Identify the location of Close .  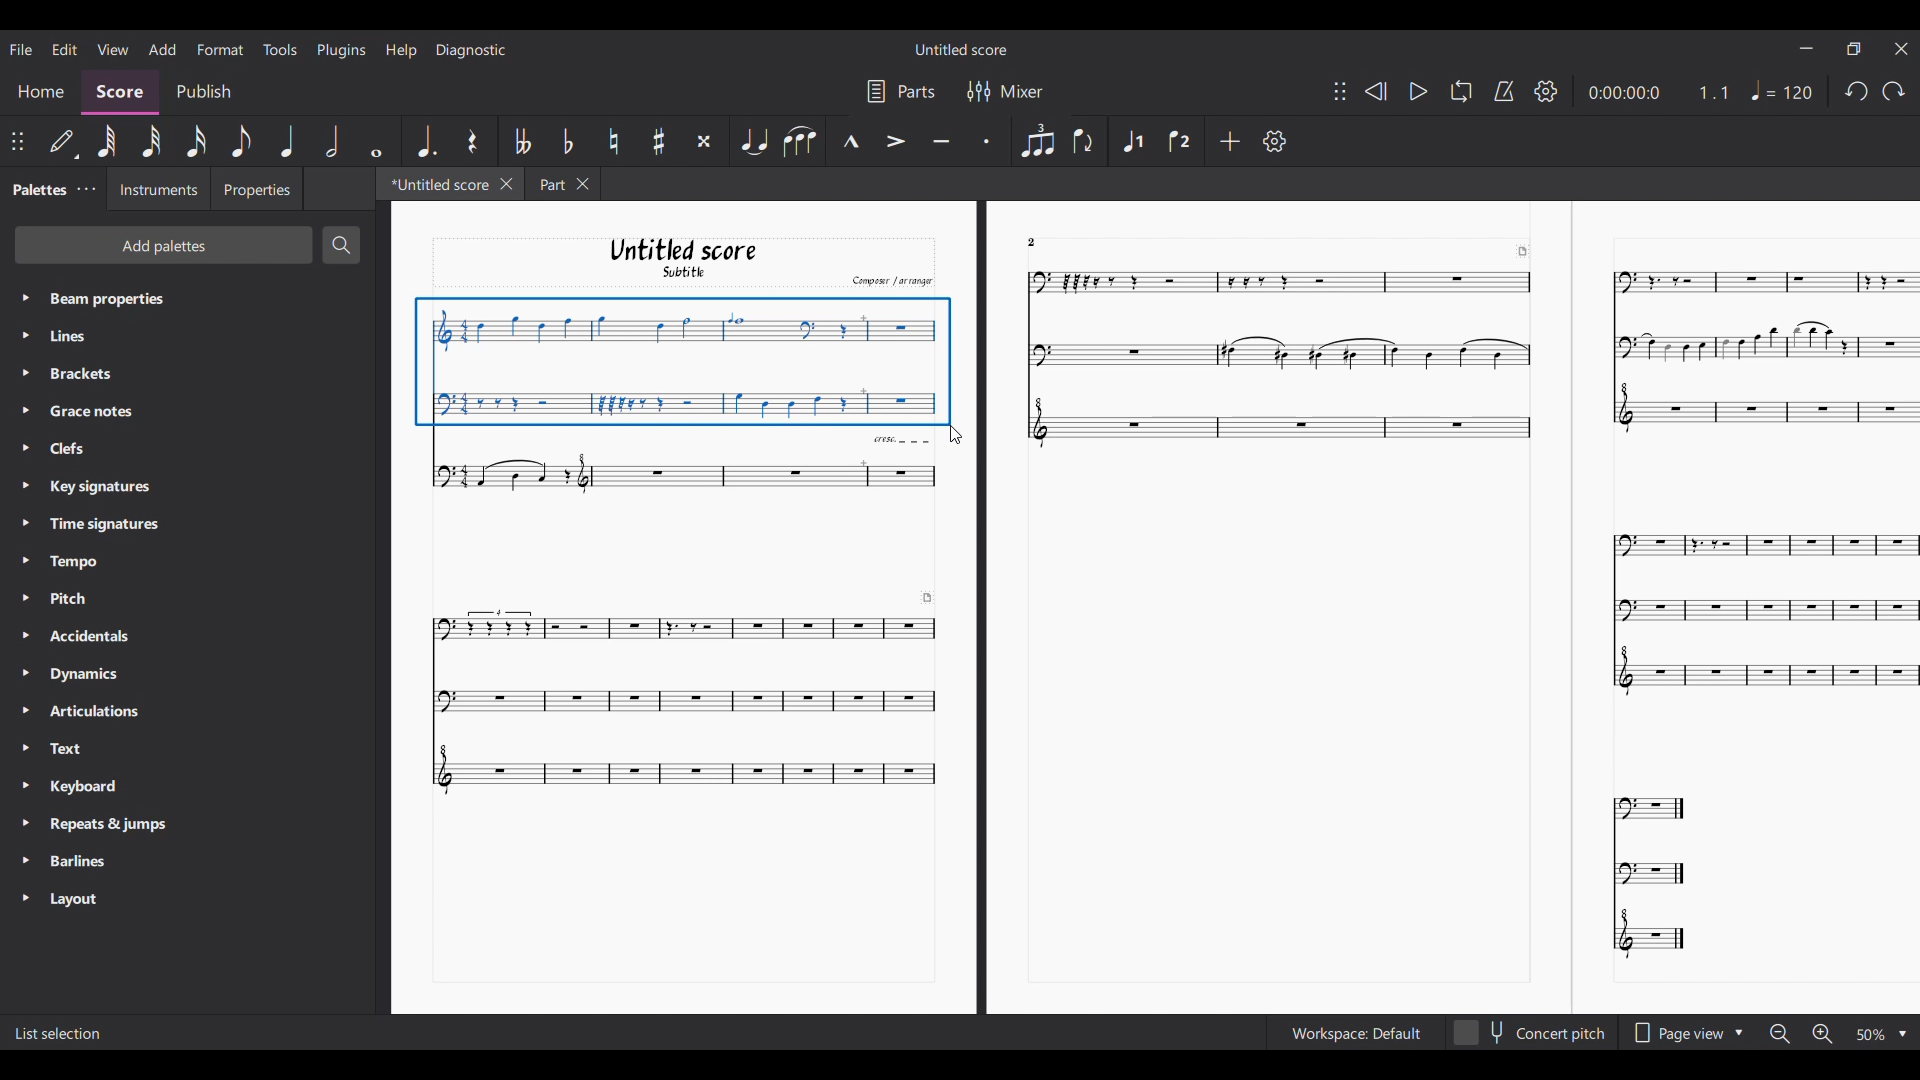
(1902, 48).